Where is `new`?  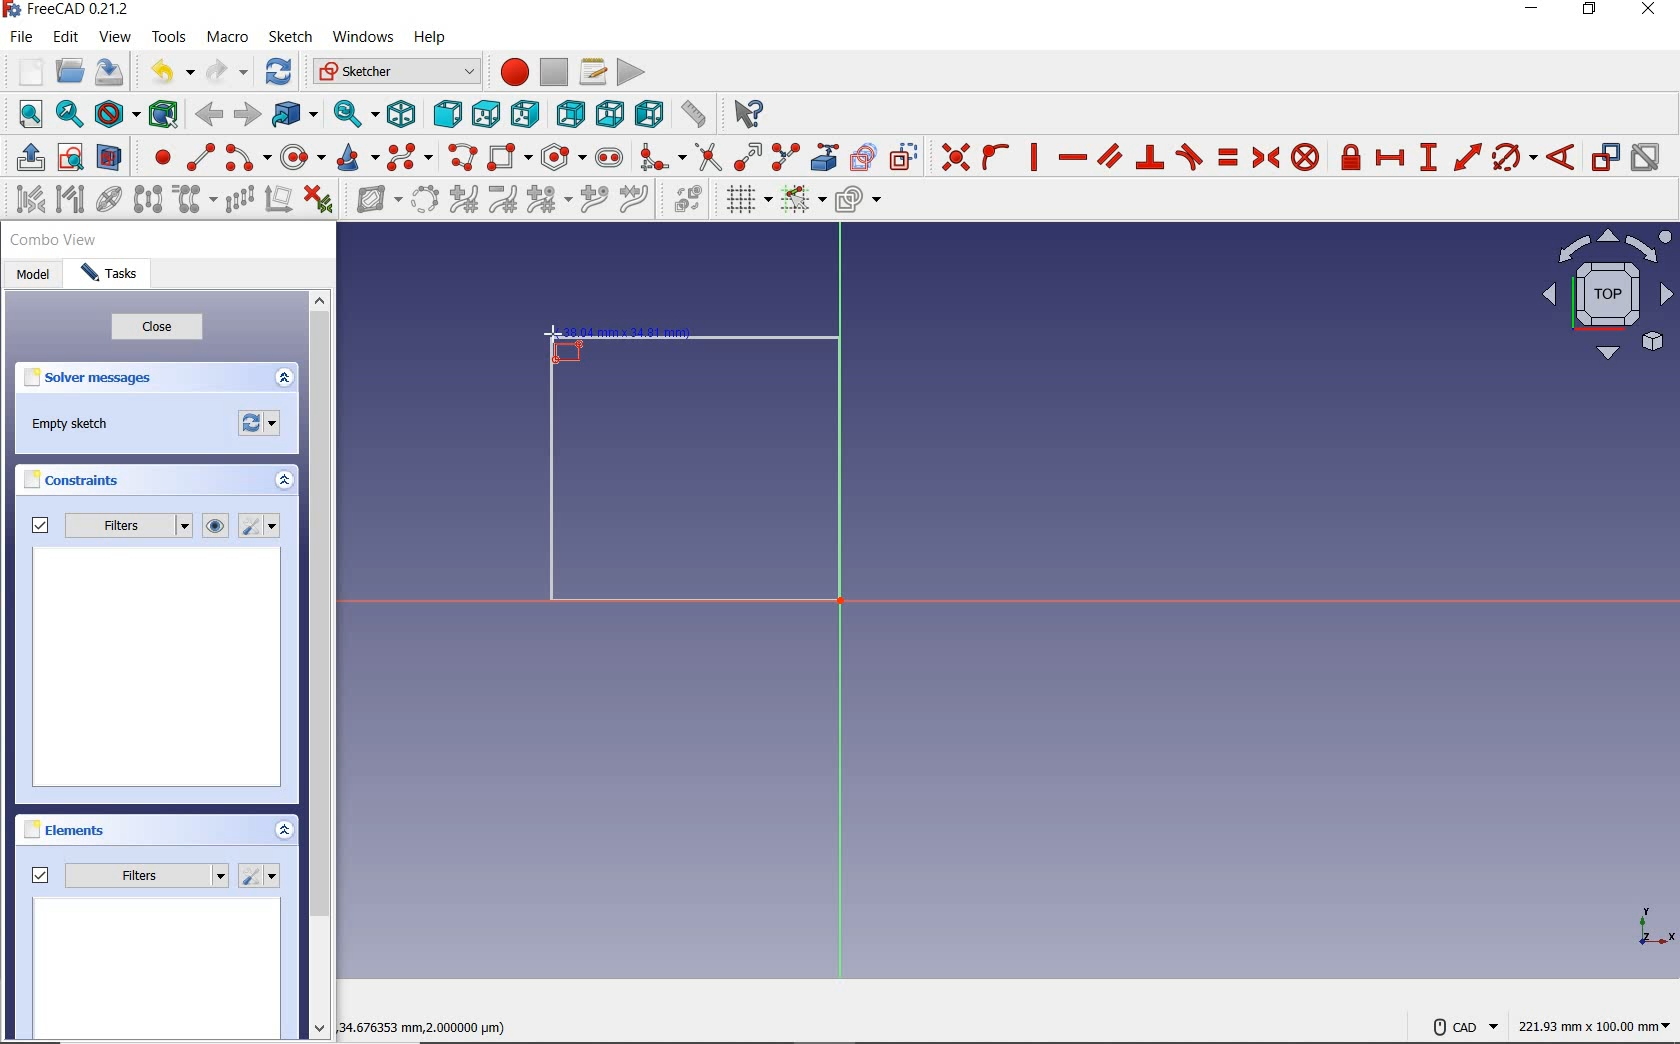 new is located at coordinates (23, 71).